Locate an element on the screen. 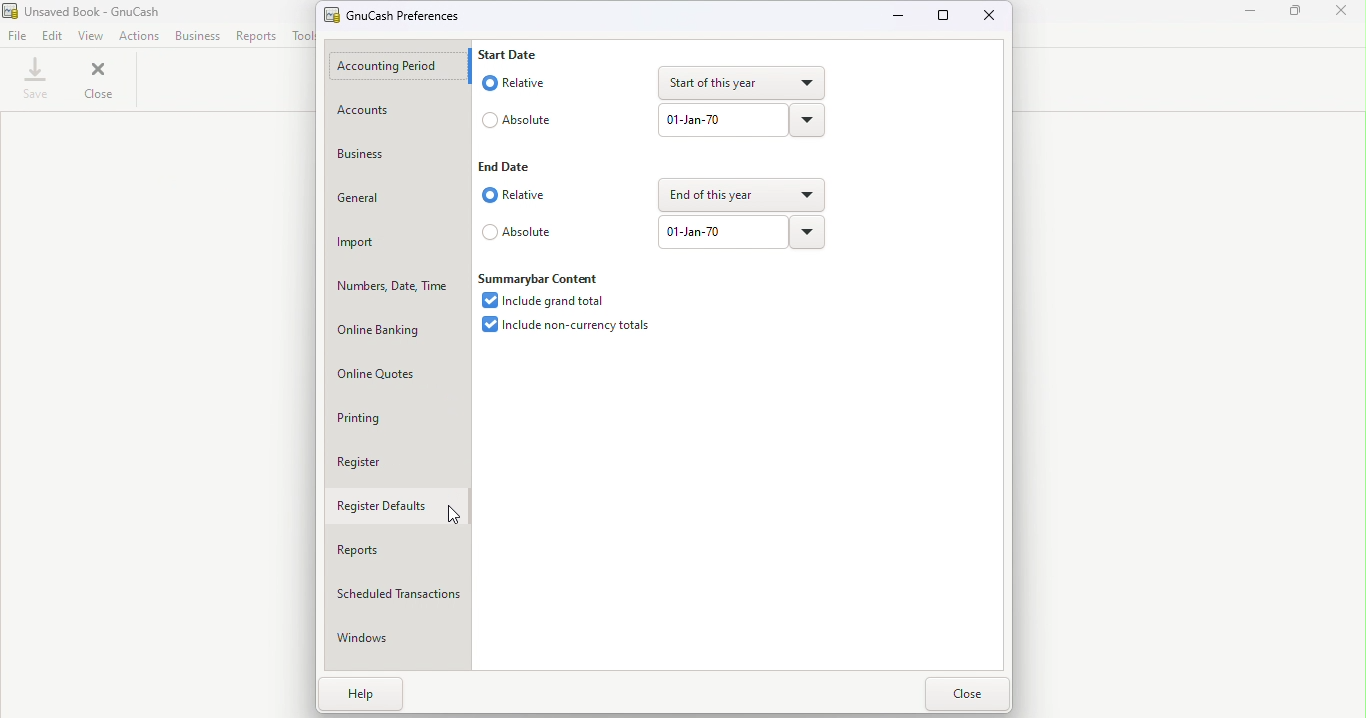 Image resolution: width=1366 pixels, height=718 pixels. Summarybar content is located at coordinates (541, 276).